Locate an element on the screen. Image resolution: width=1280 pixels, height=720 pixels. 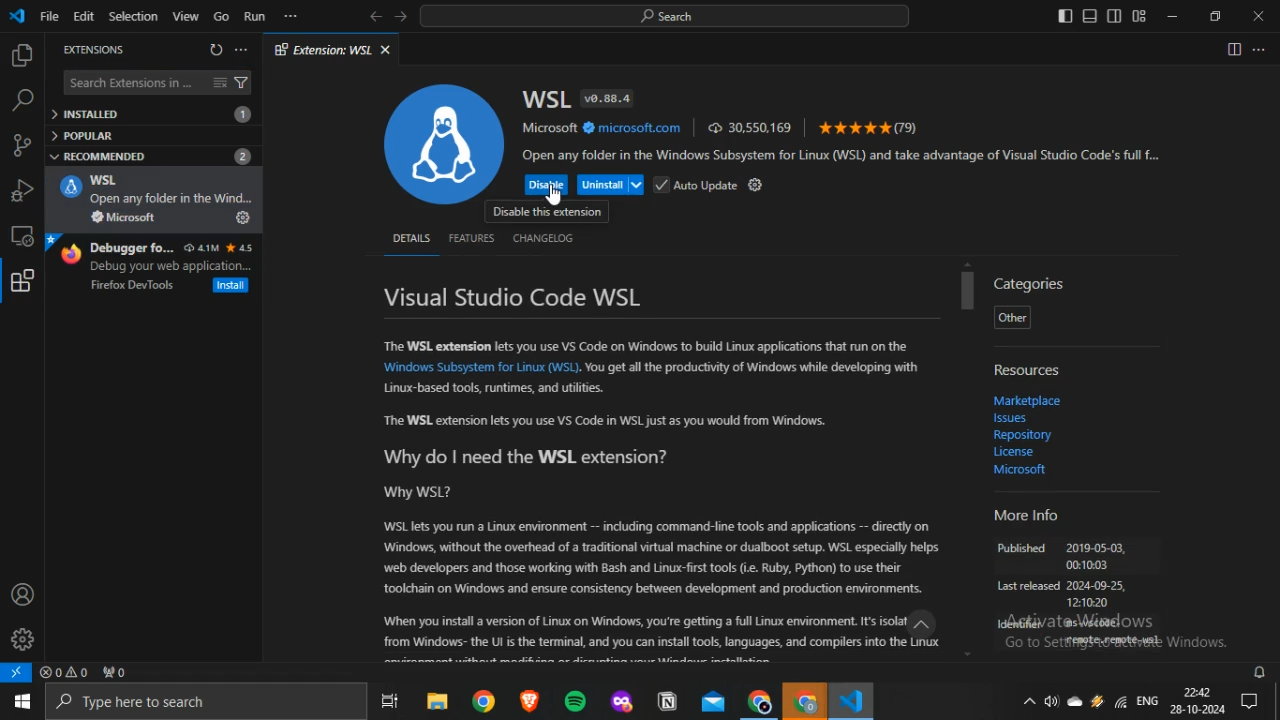
source control is located at coordinates (21, 145).